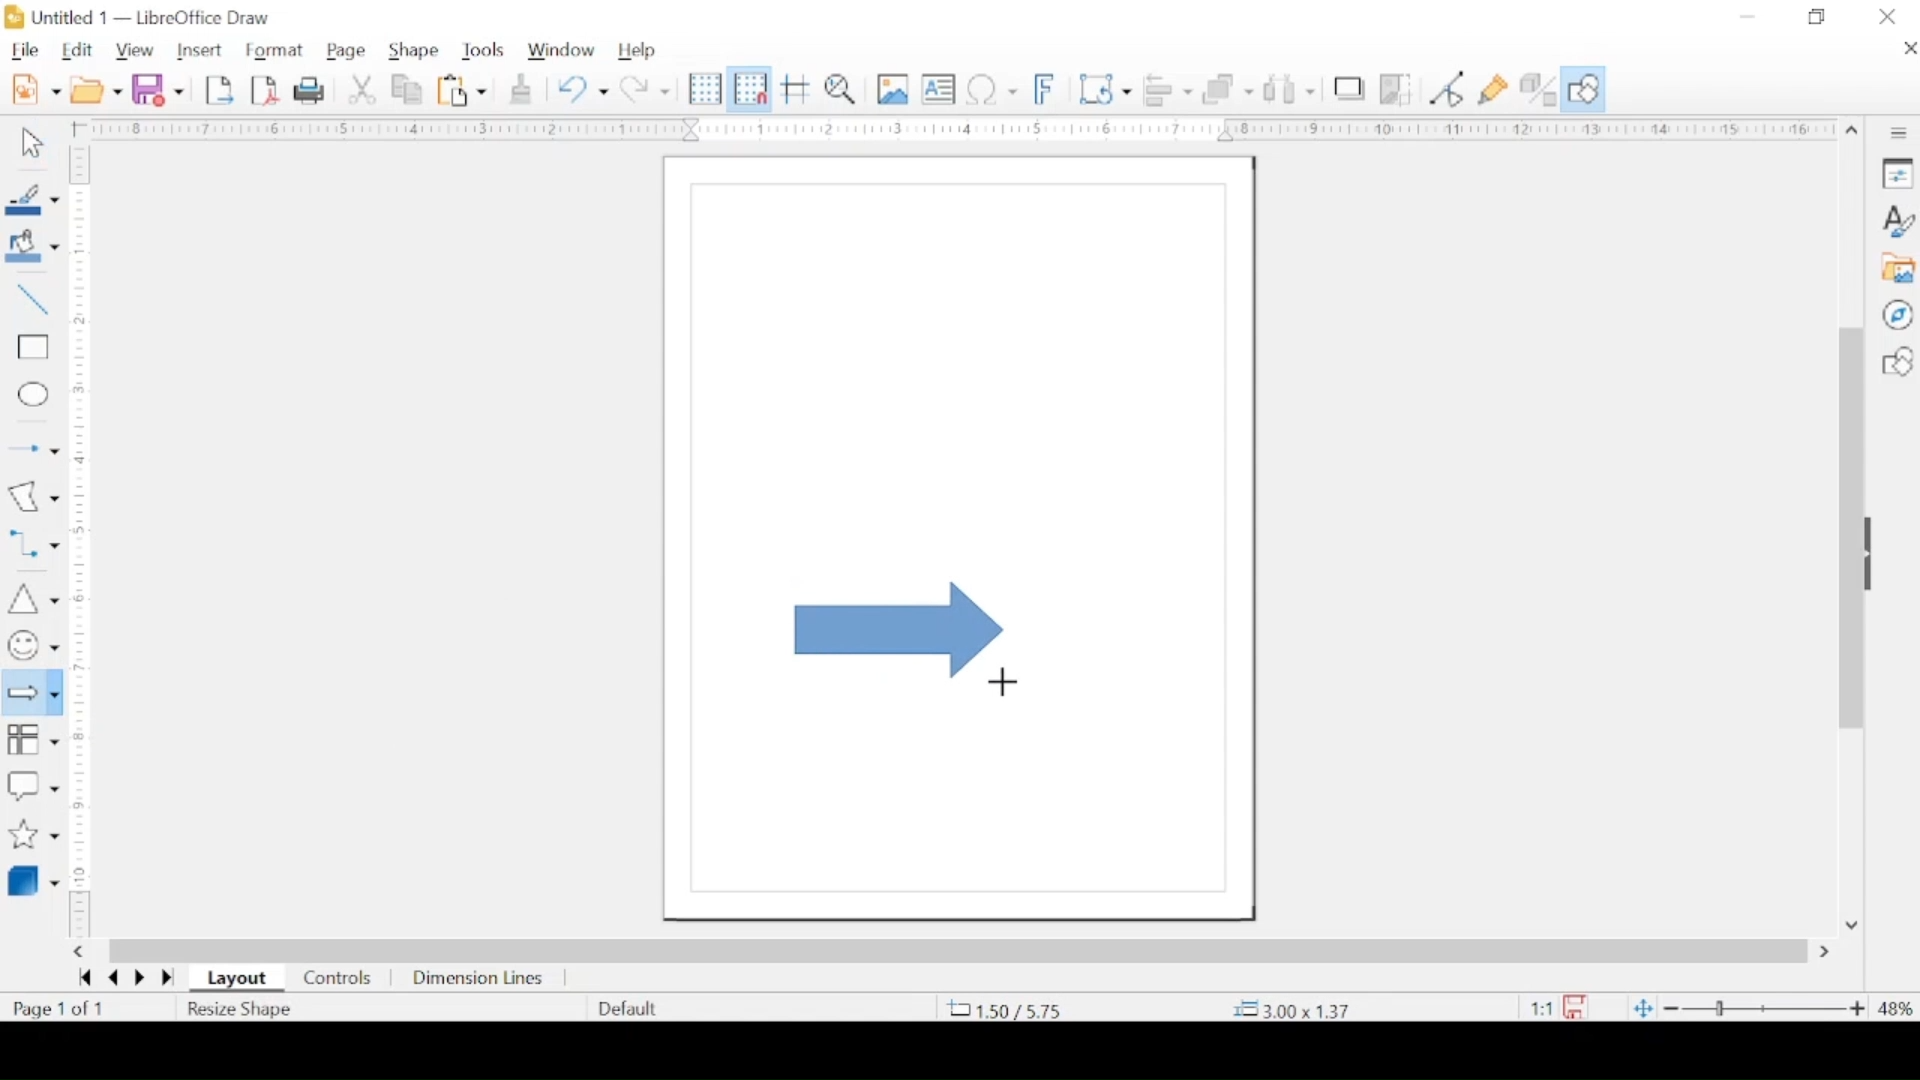 The image size is (1920, 1080). What do you see at coordinates (35, 397) in the screenshot?
I see `ellipse` at bounding box center [35, 397].